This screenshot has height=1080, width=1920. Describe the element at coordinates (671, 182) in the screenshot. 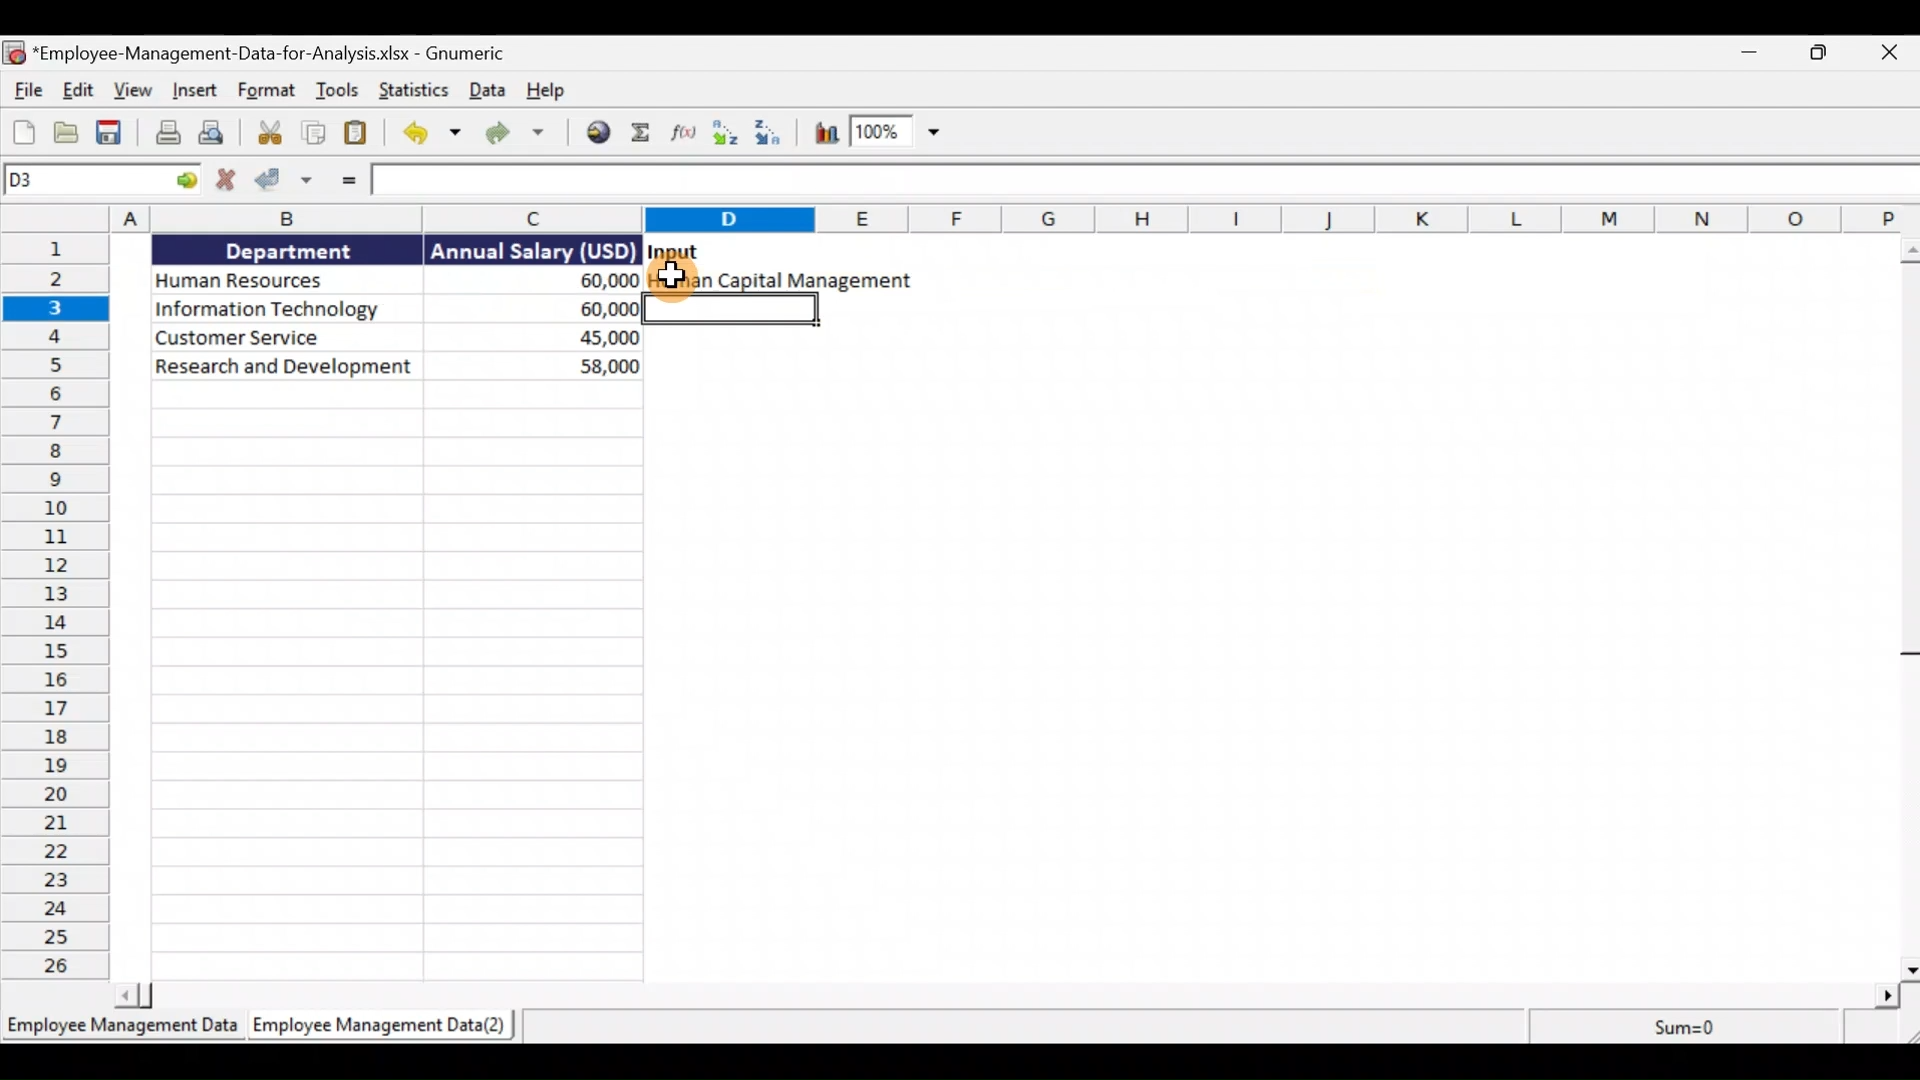

I see `=SUBSTITUTE("Human Resources","Resources","Capital Management")` at that location.